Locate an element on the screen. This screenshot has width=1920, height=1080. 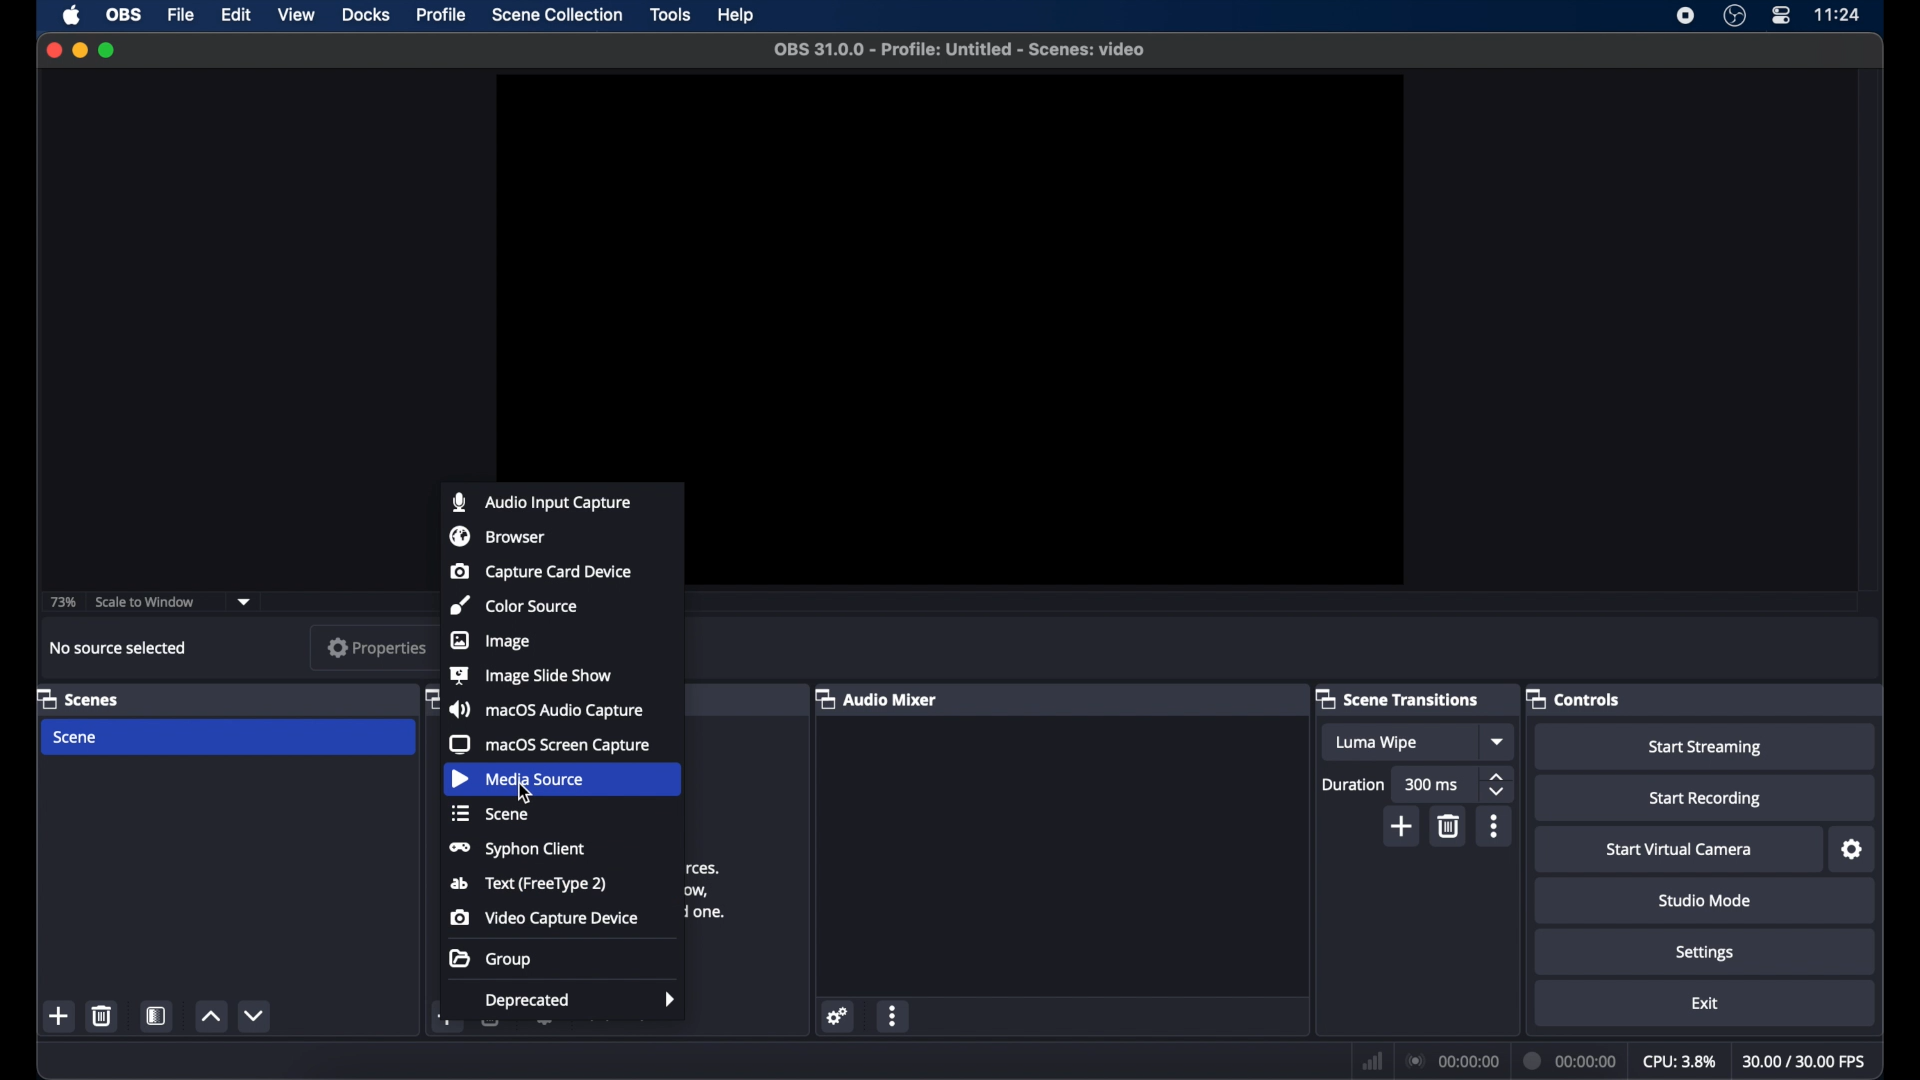
decrement is located at coordinates (642, 1019).